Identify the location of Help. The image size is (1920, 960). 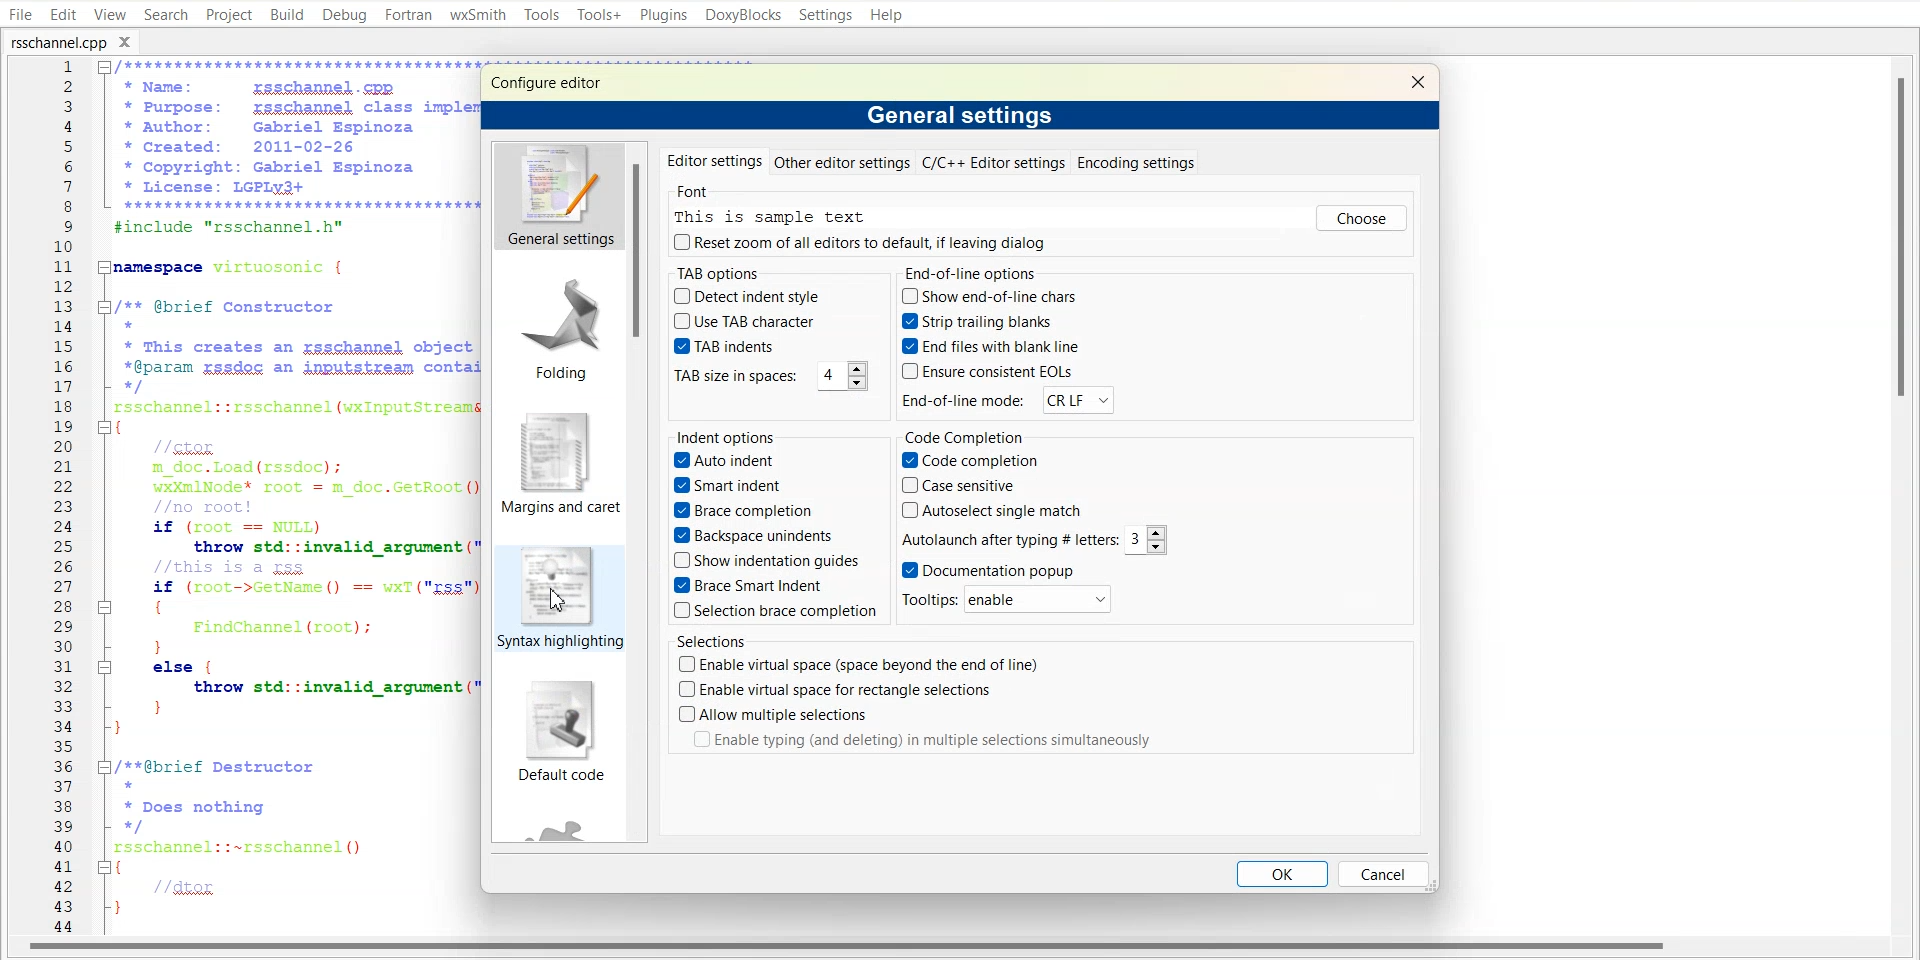
(887, 14).